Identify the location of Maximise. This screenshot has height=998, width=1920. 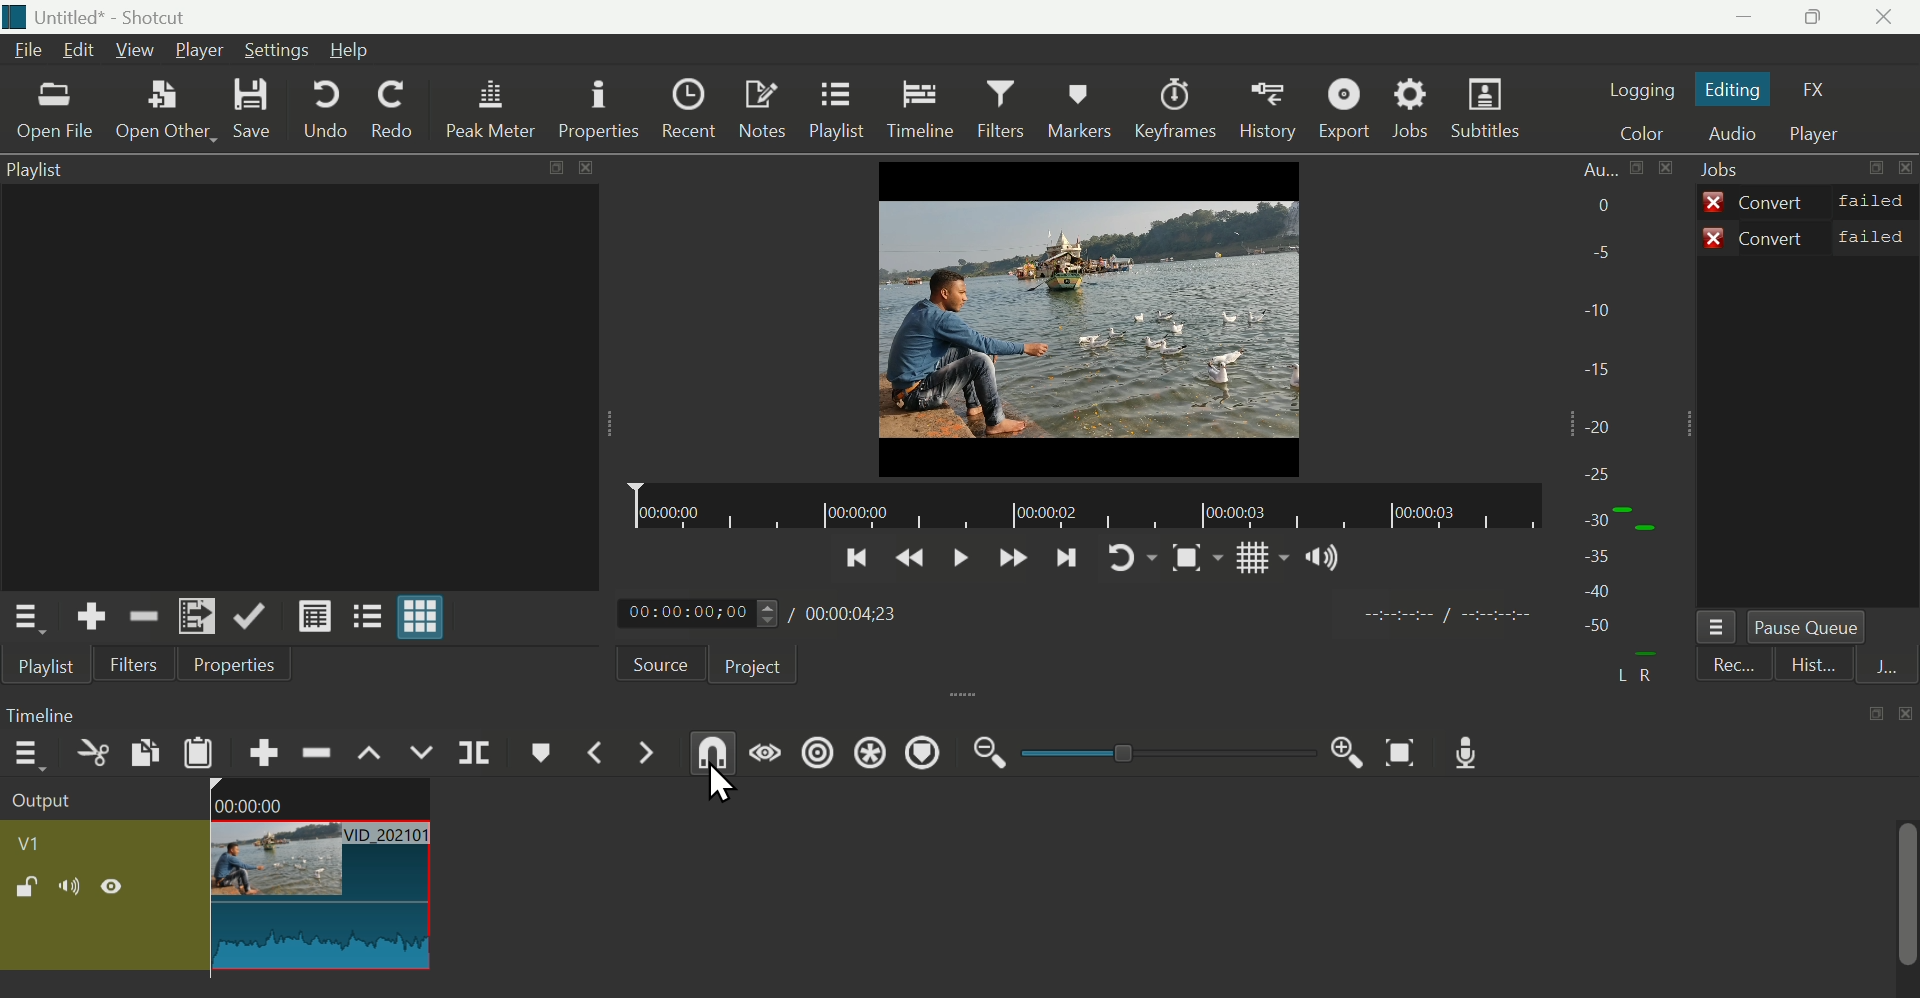
(1822, 18).